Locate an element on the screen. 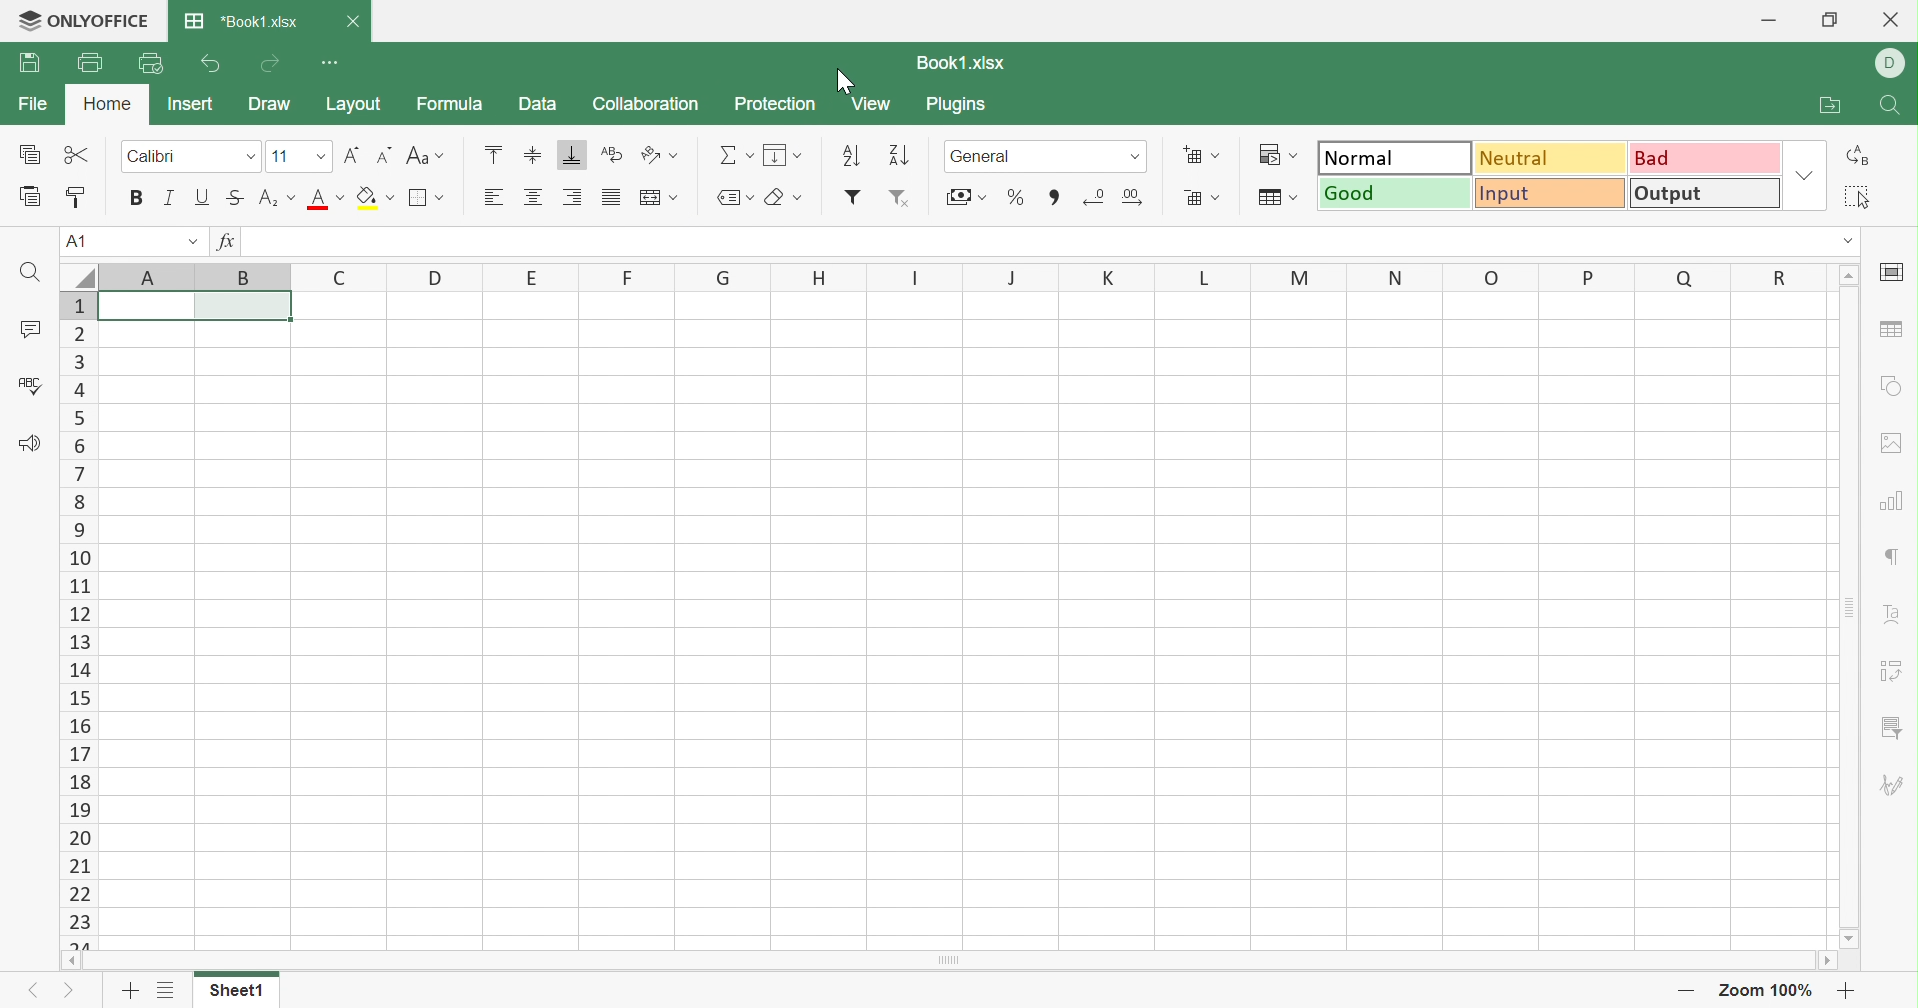 The image size is (1918, 1008). Drop Down is located at coordinates (251, 156).